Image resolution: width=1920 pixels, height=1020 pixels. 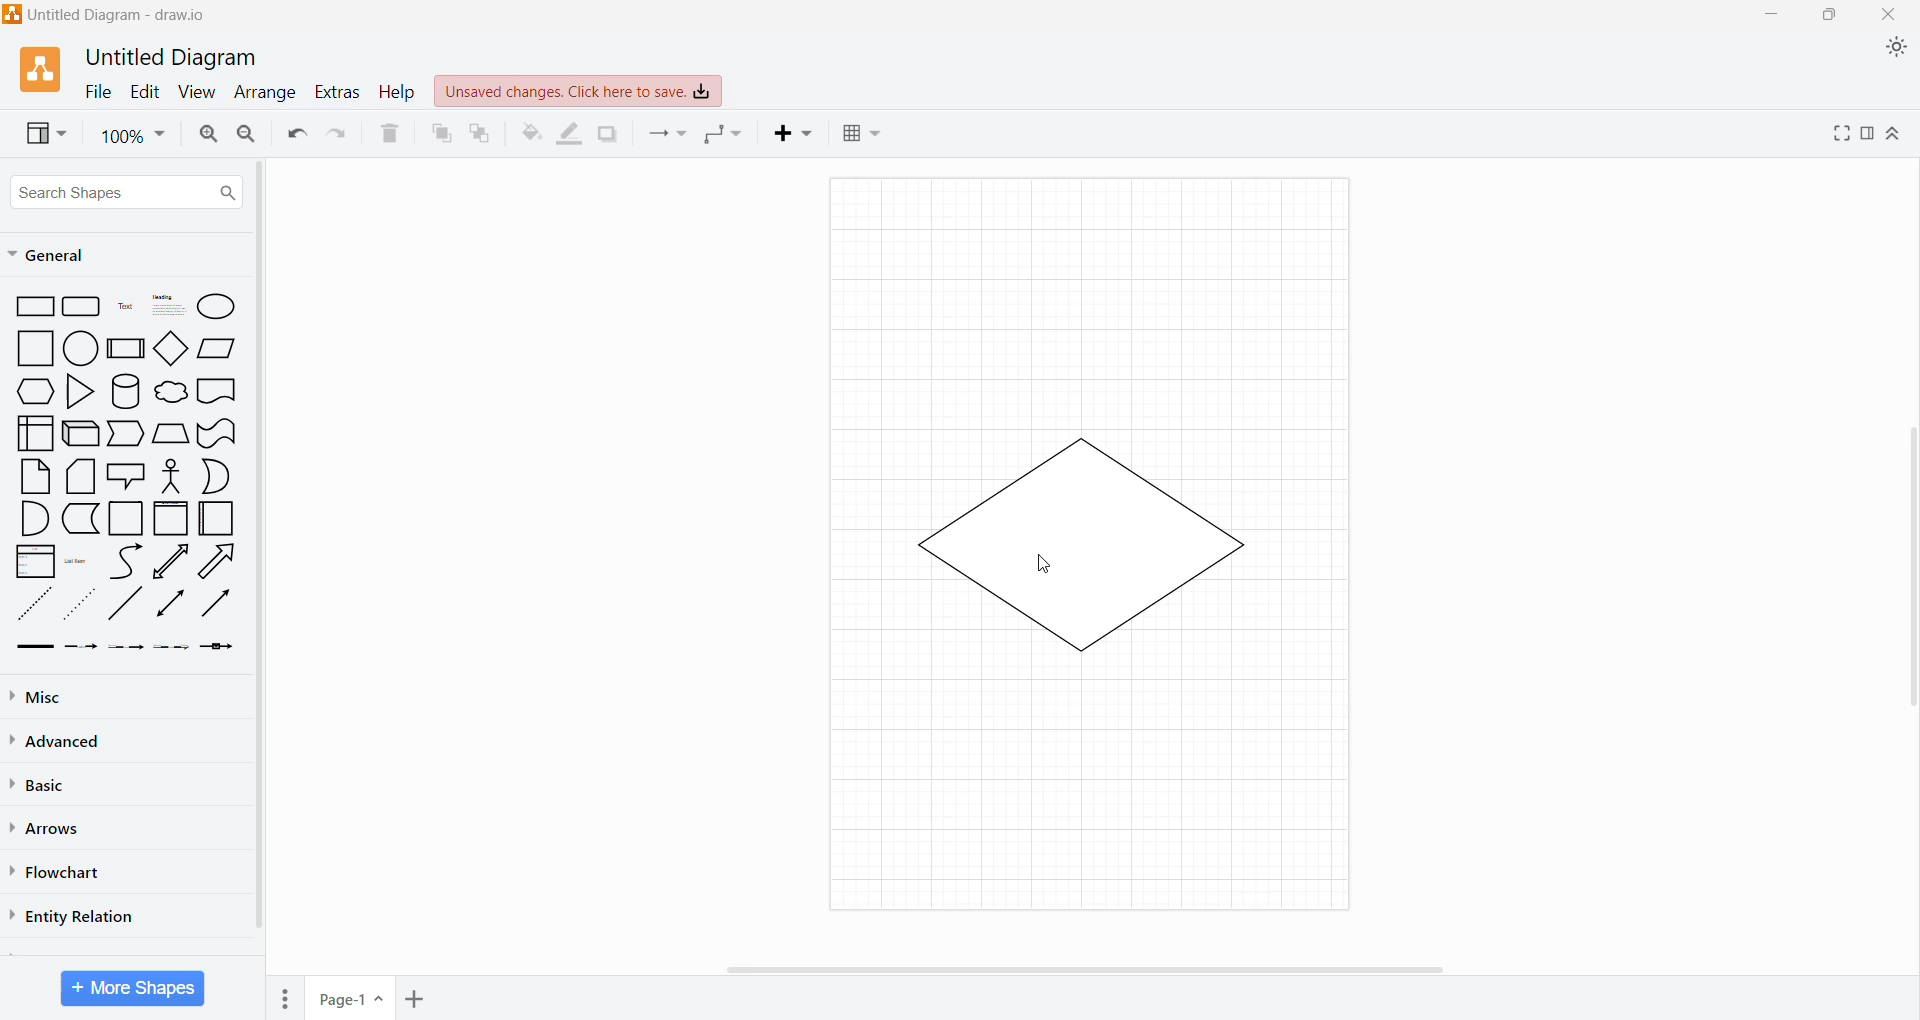 What do you see at coordinates (530, 133) in the screenshot?
I see `Fill Color` at bounding box center [530, 133].